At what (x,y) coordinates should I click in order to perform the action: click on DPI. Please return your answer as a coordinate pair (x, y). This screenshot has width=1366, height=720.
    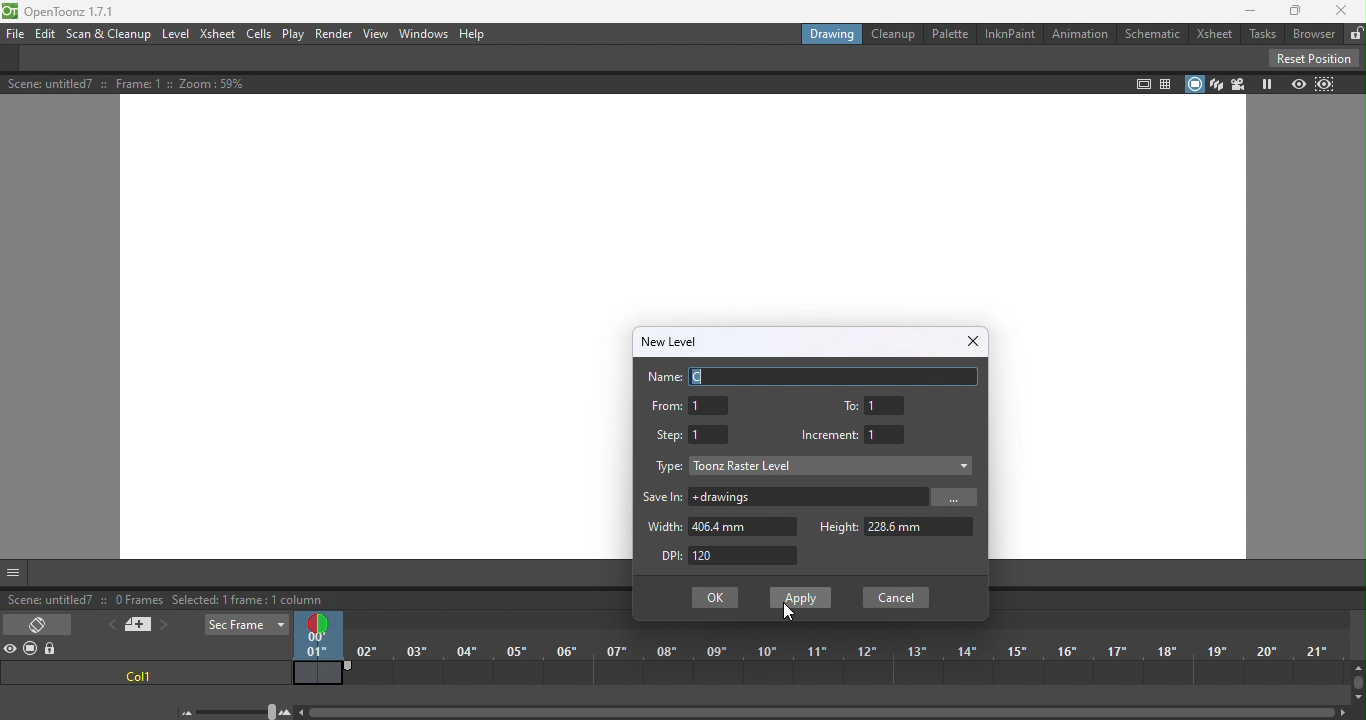
    Looking at the image, I should click on (737, 557).